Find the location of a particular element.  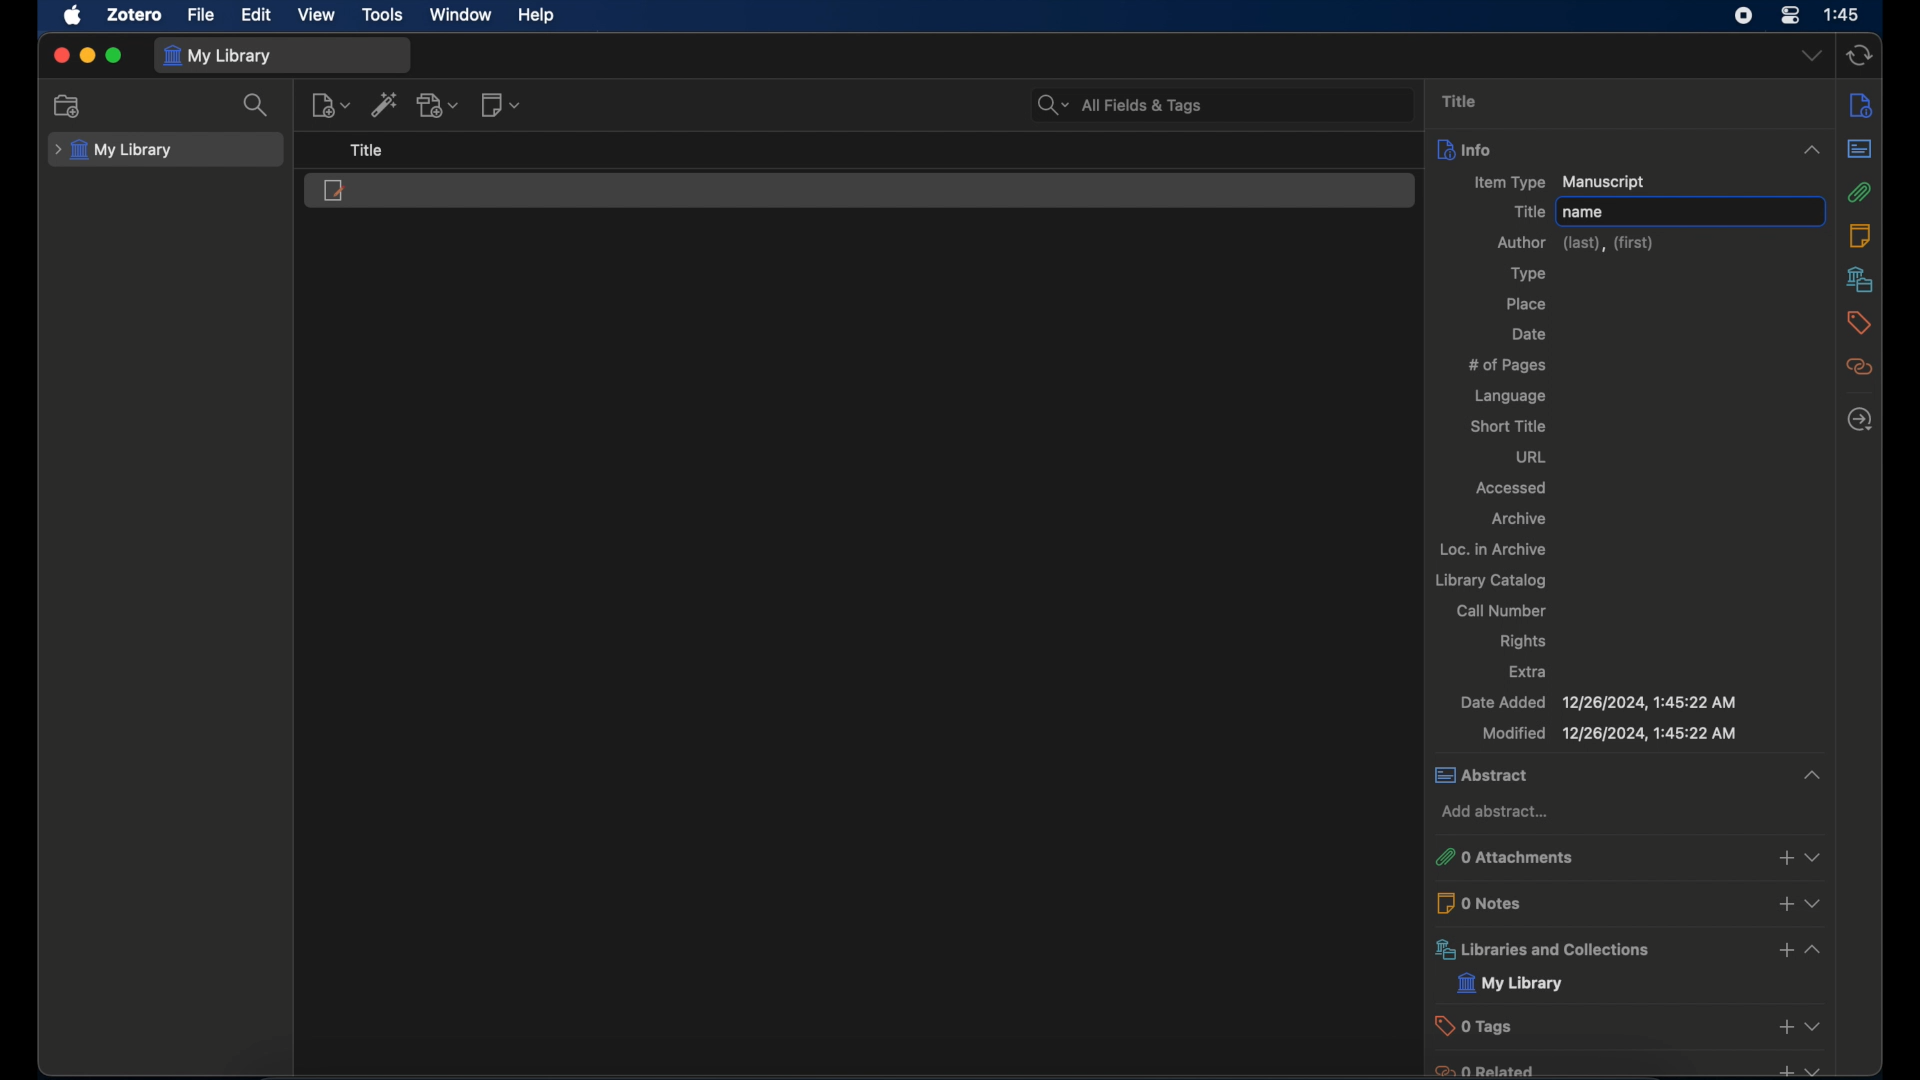

close is located at coordinates (60, 55).